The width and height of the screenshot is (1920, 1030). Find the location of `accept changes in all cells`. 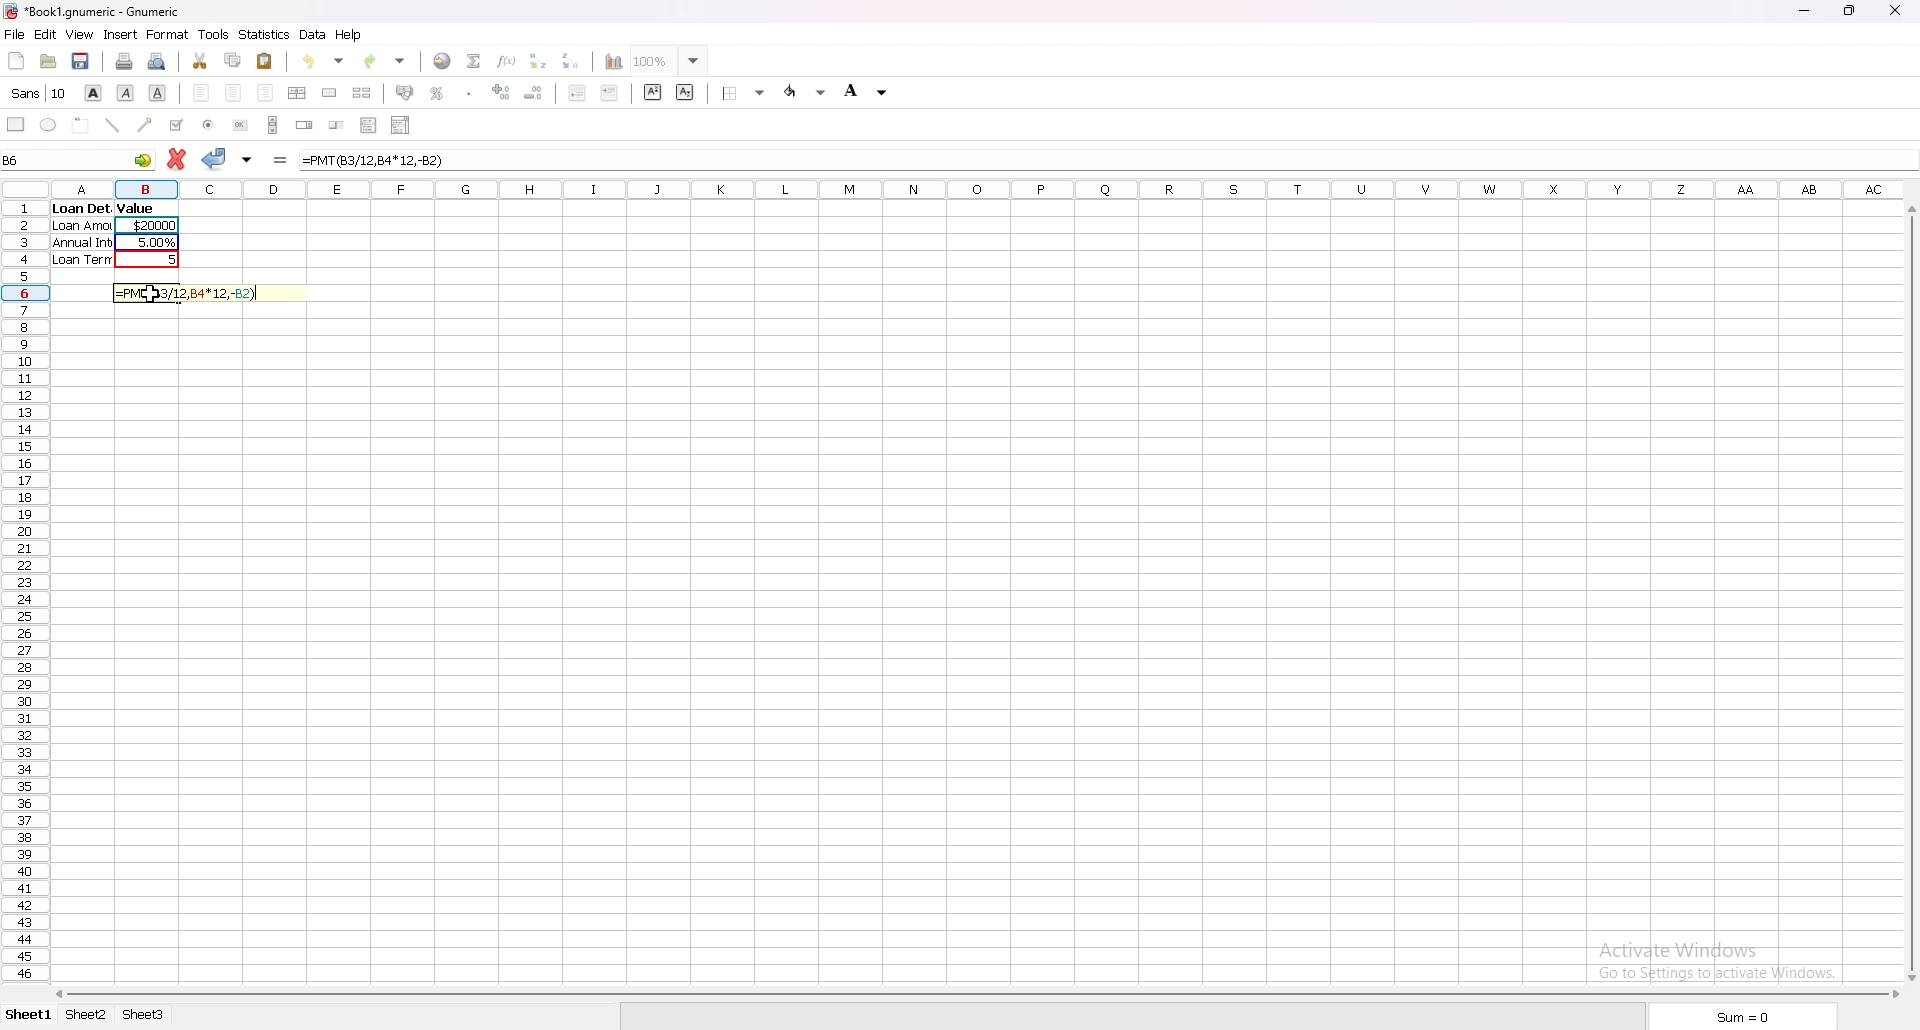

accept changes in all cells is located at coordinates (248, 161).